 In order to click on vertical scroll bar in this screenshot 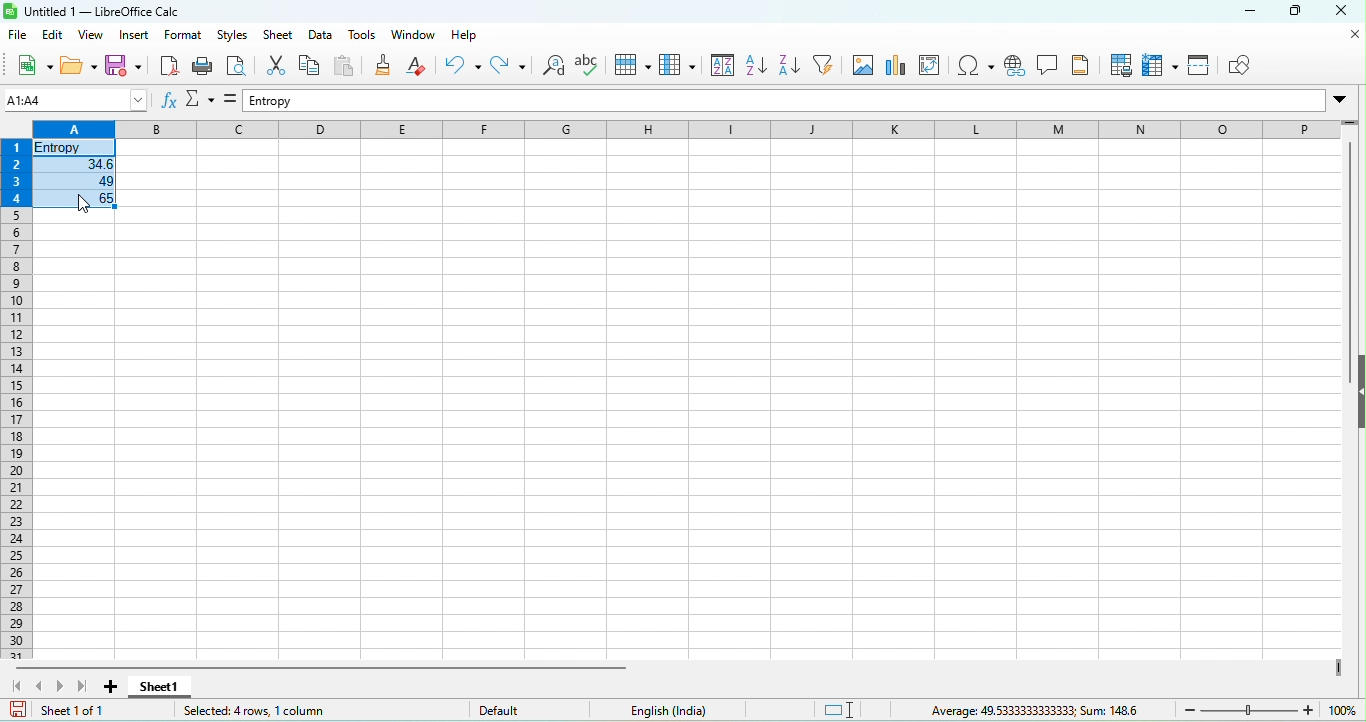, I will do `click(1353, 237)`.